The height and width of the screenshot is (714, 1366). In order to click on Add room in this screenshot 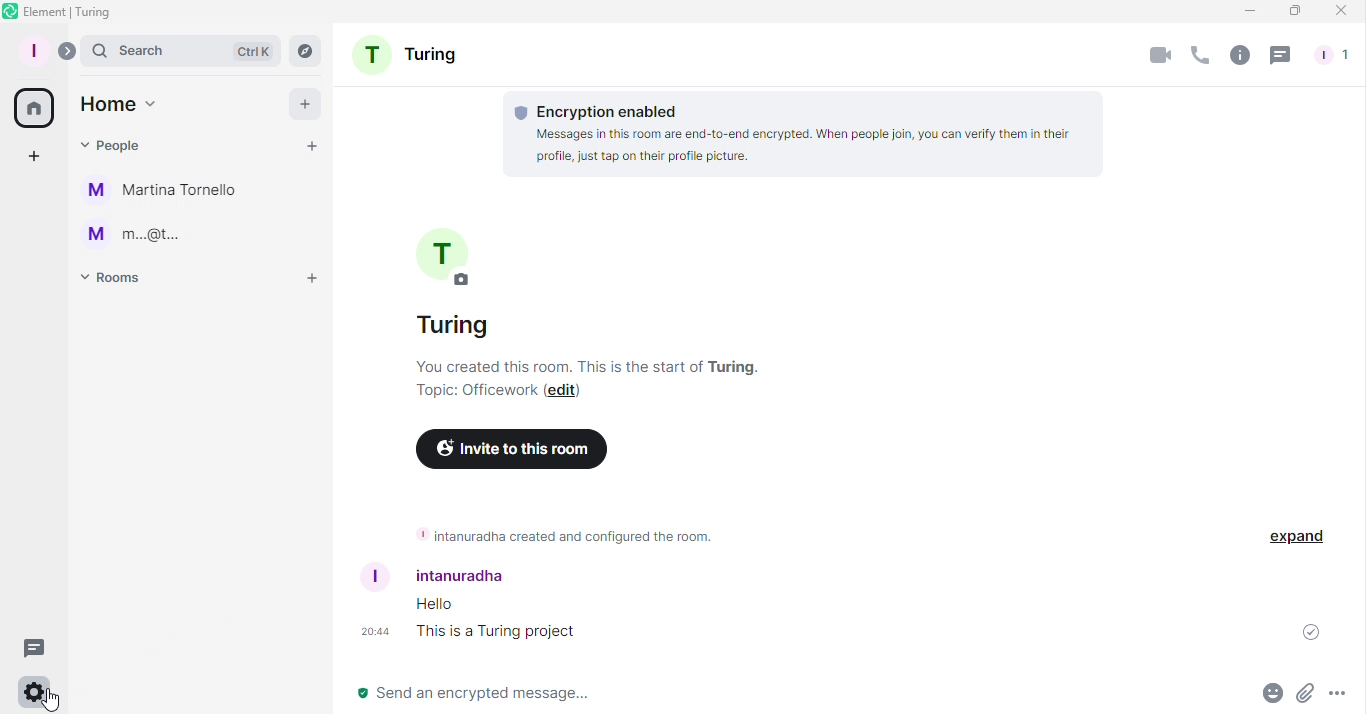, I will do `click(314, 279)`.